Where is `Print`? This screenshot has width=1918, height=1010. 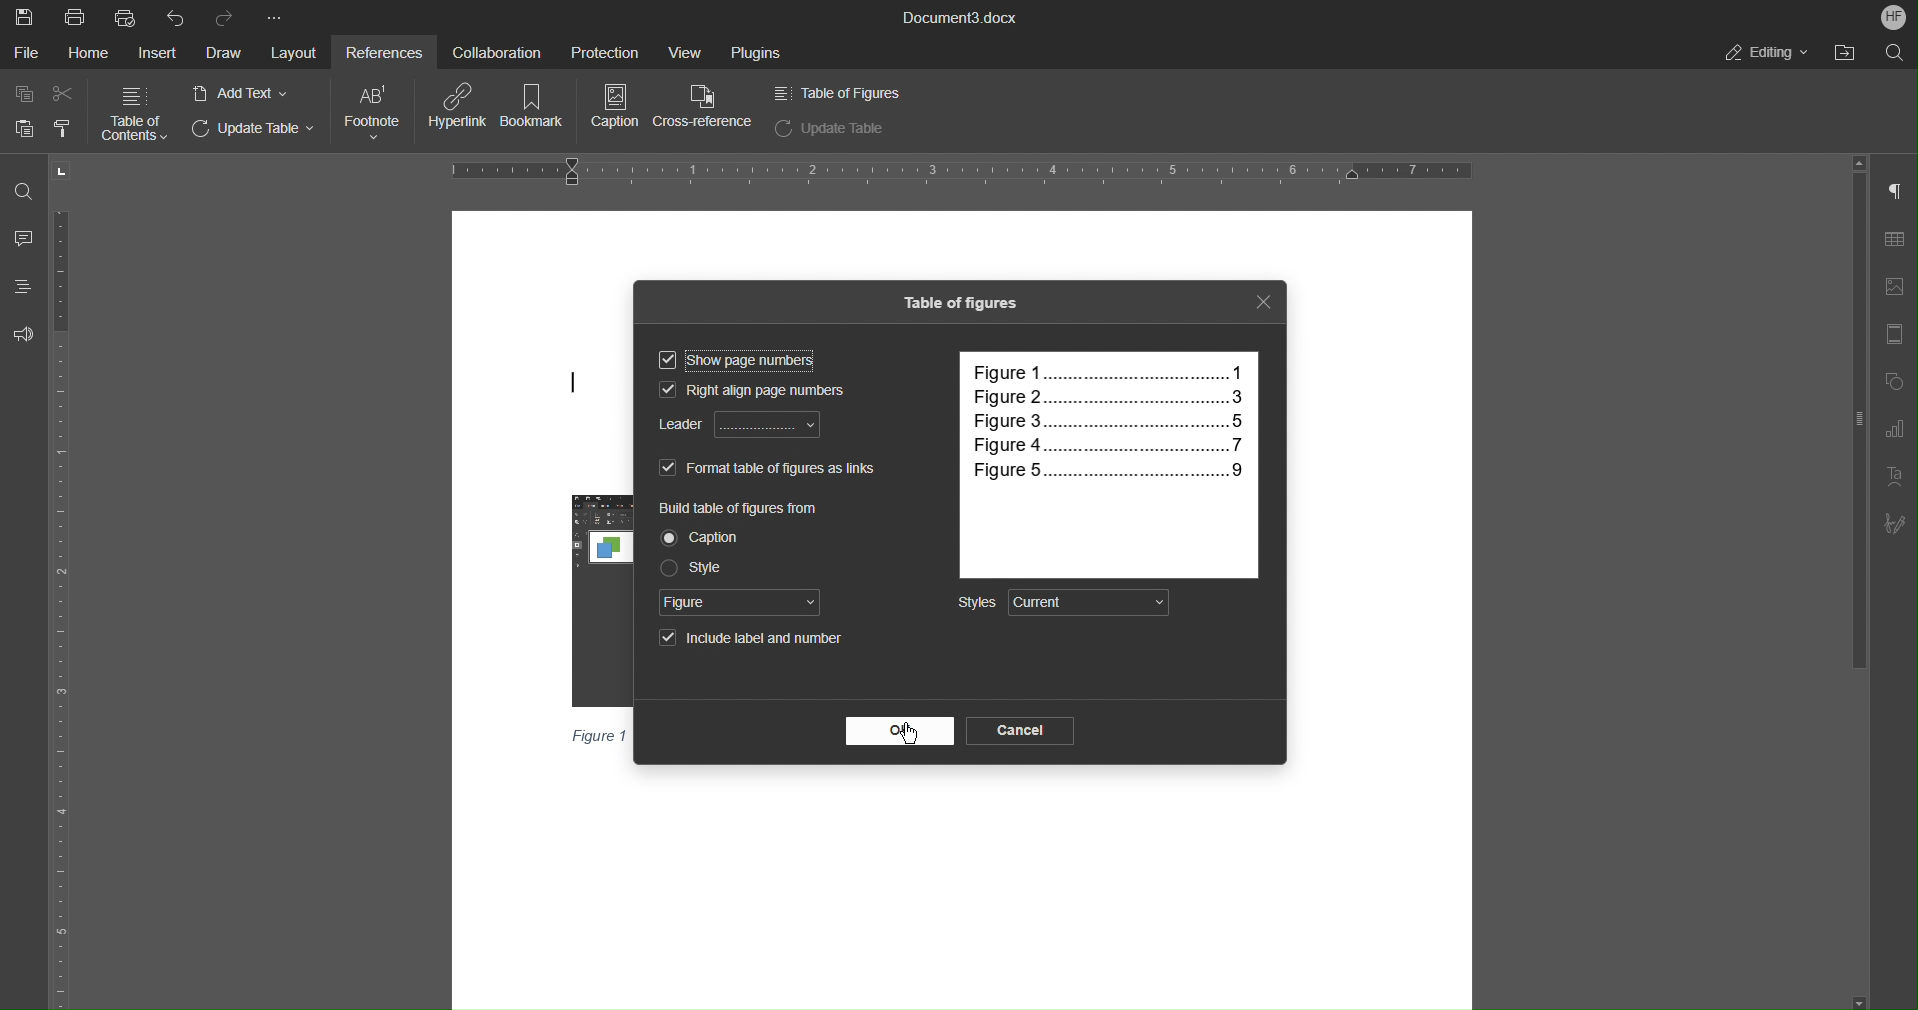
Print is located at coordinates (76, 17).